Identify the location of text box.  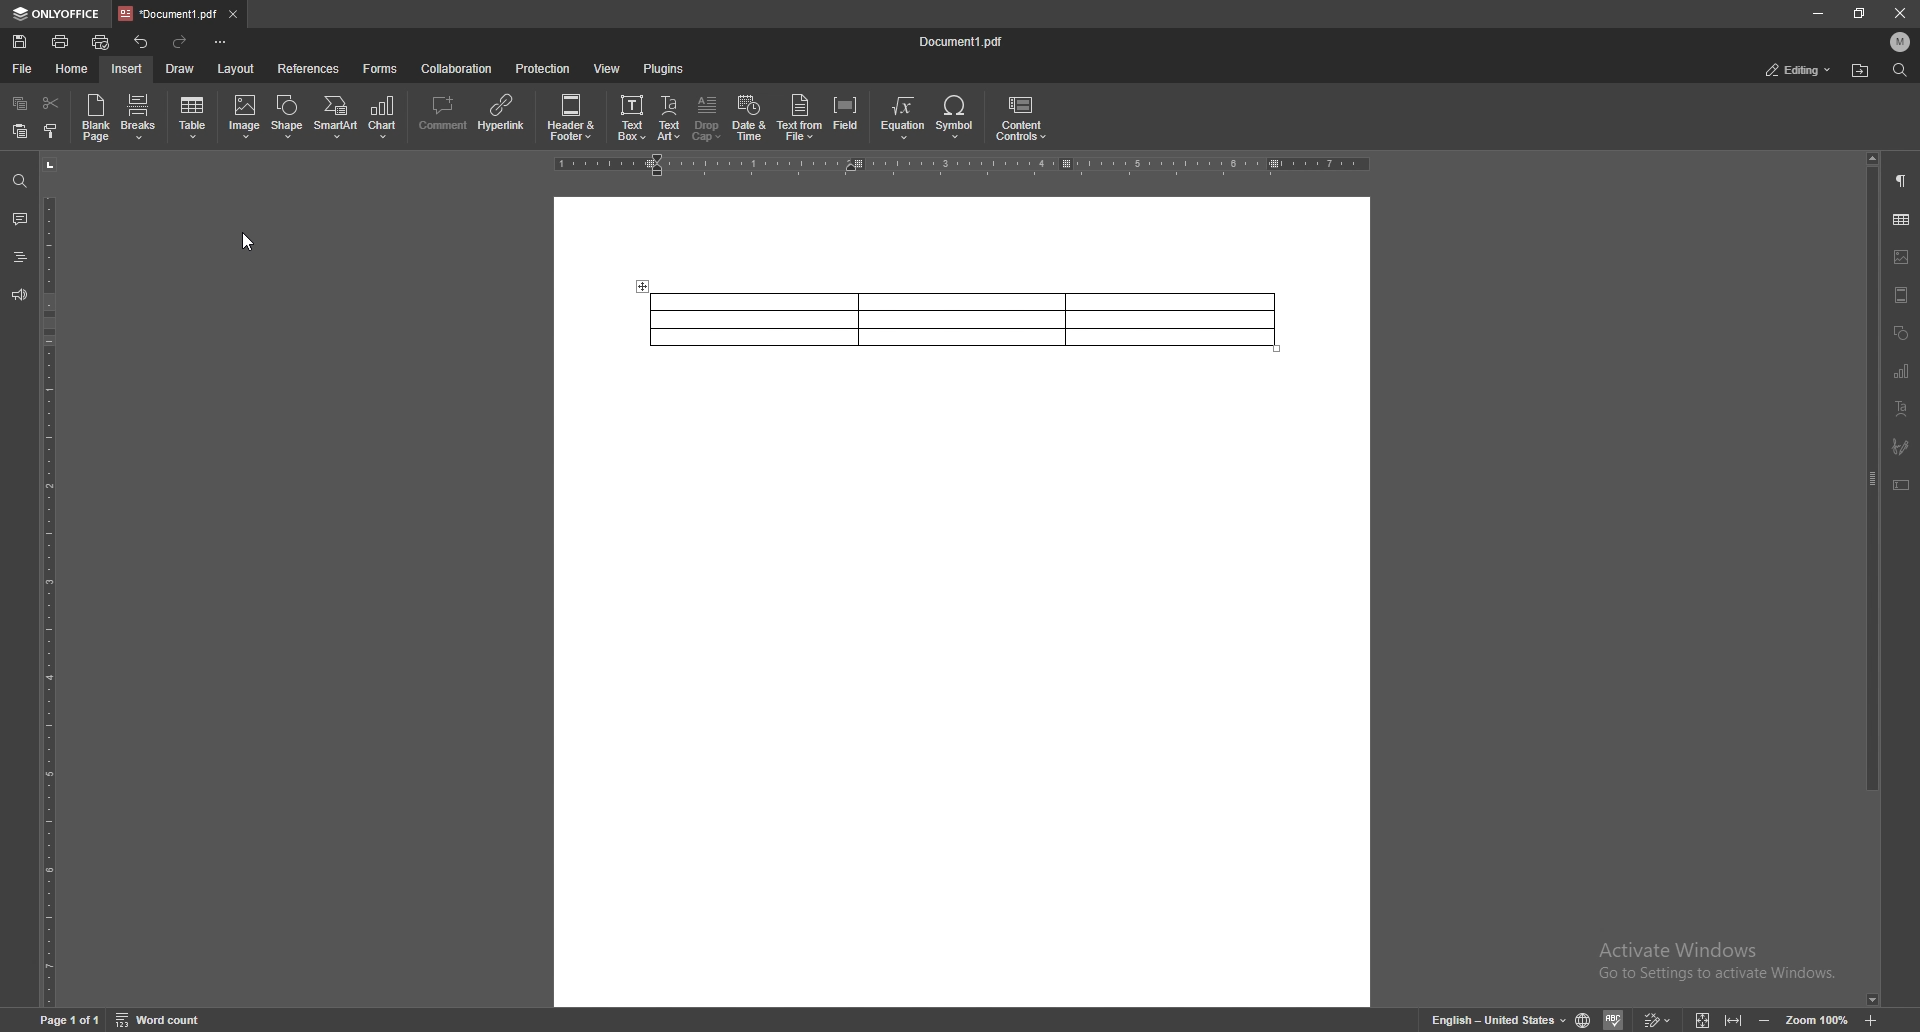
(630, 119).